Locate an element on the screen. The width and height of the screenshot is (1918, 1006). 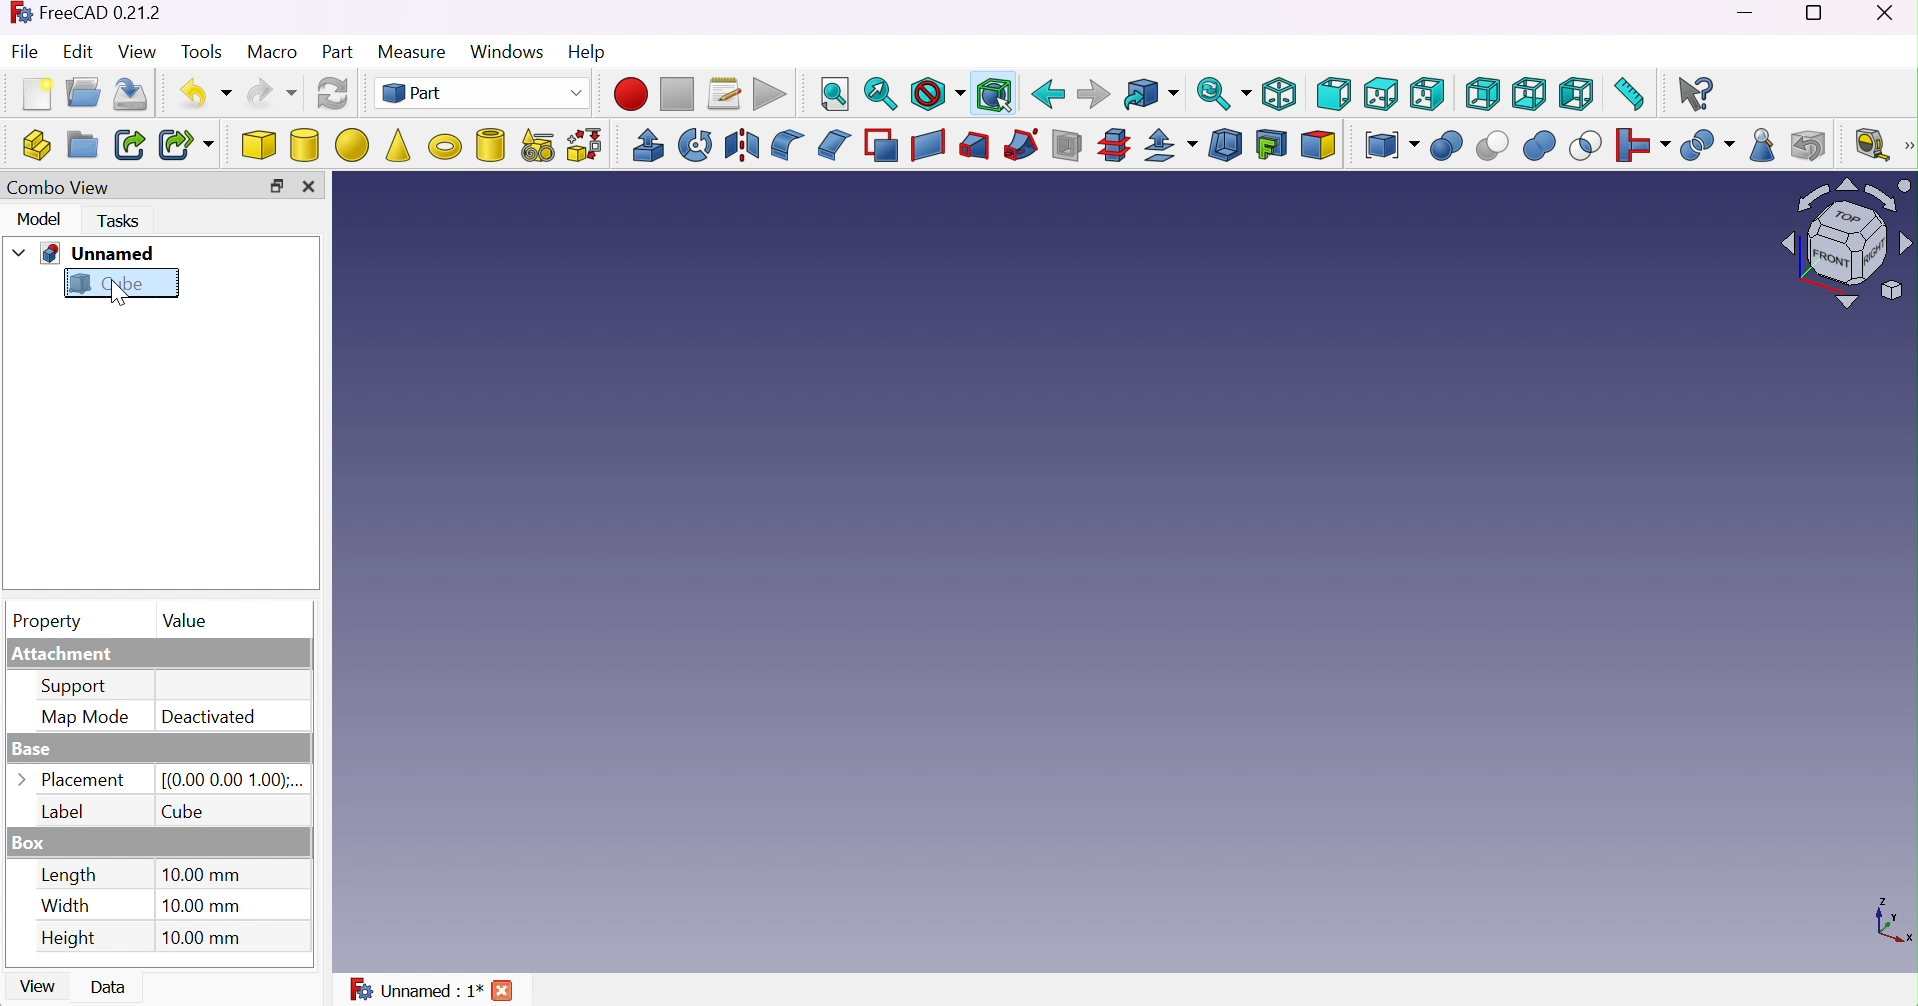
Right is located at coordinates (1427, 94).